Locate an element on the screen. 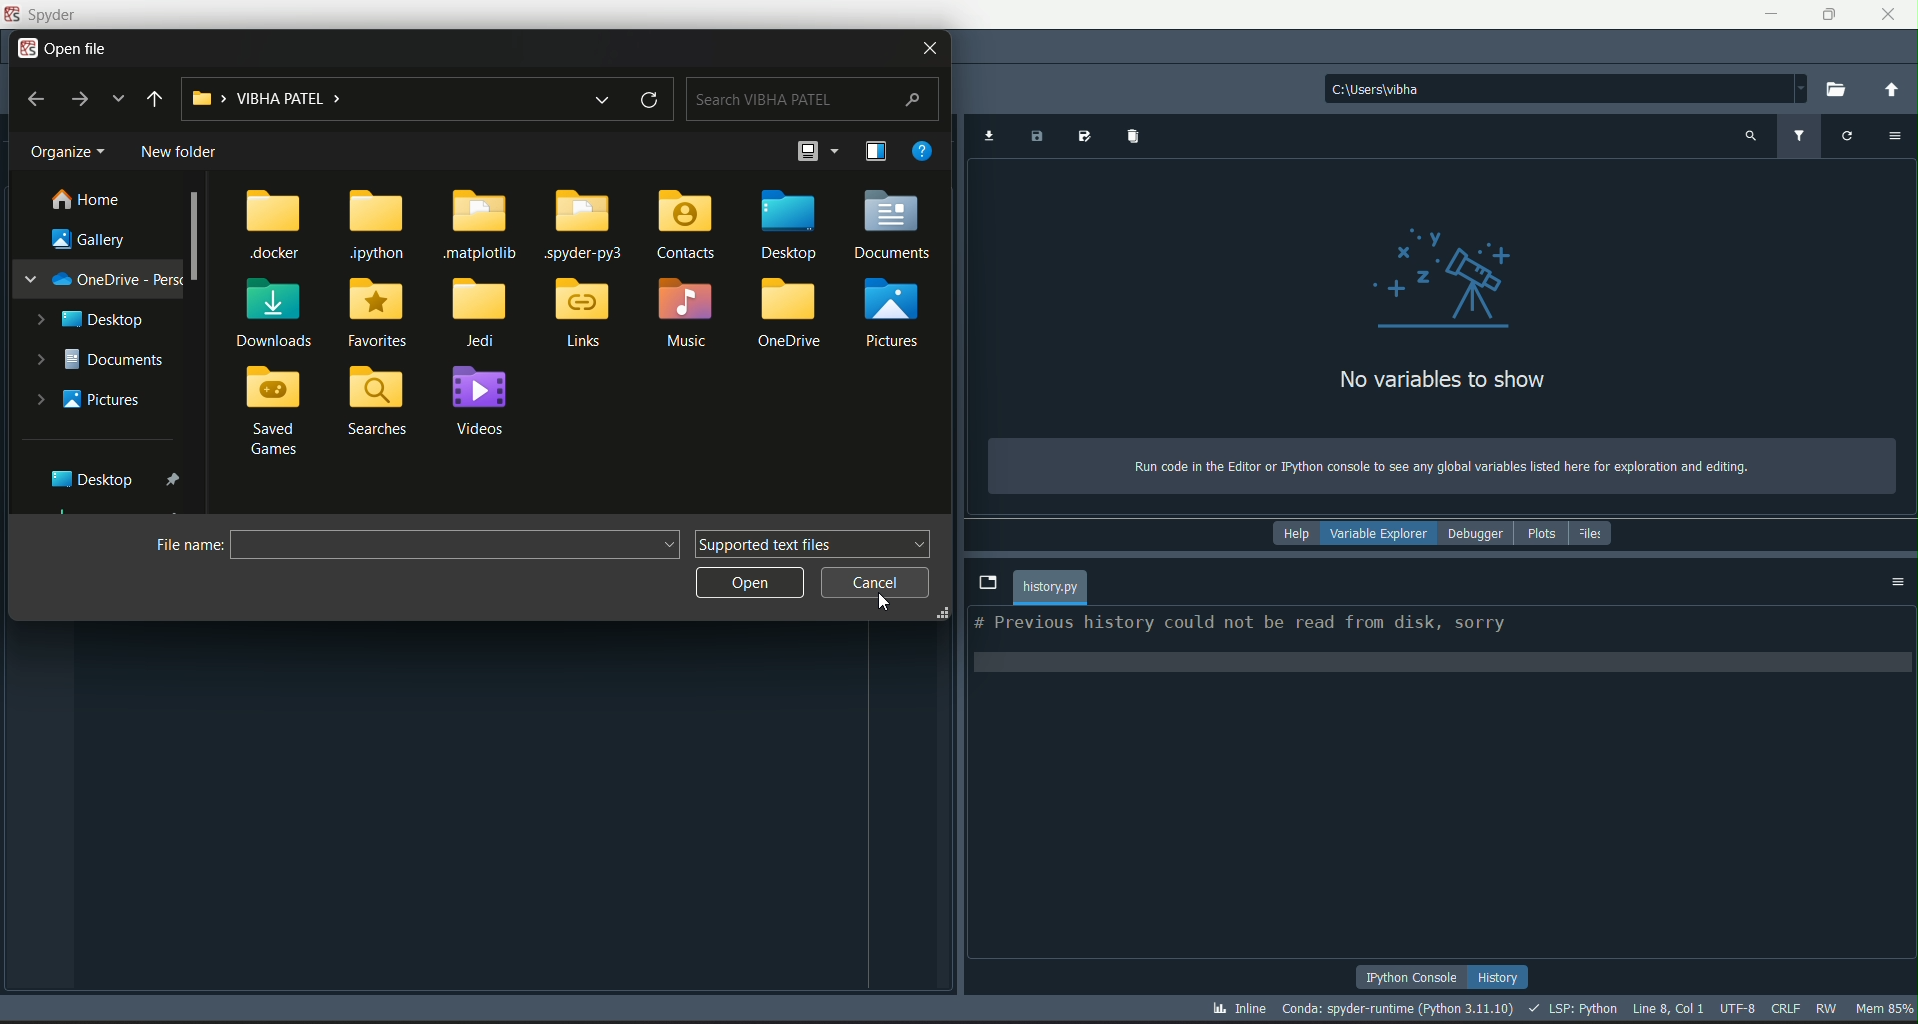 The image size is (1918, 1024). documents is located at coordinates (894, 225).